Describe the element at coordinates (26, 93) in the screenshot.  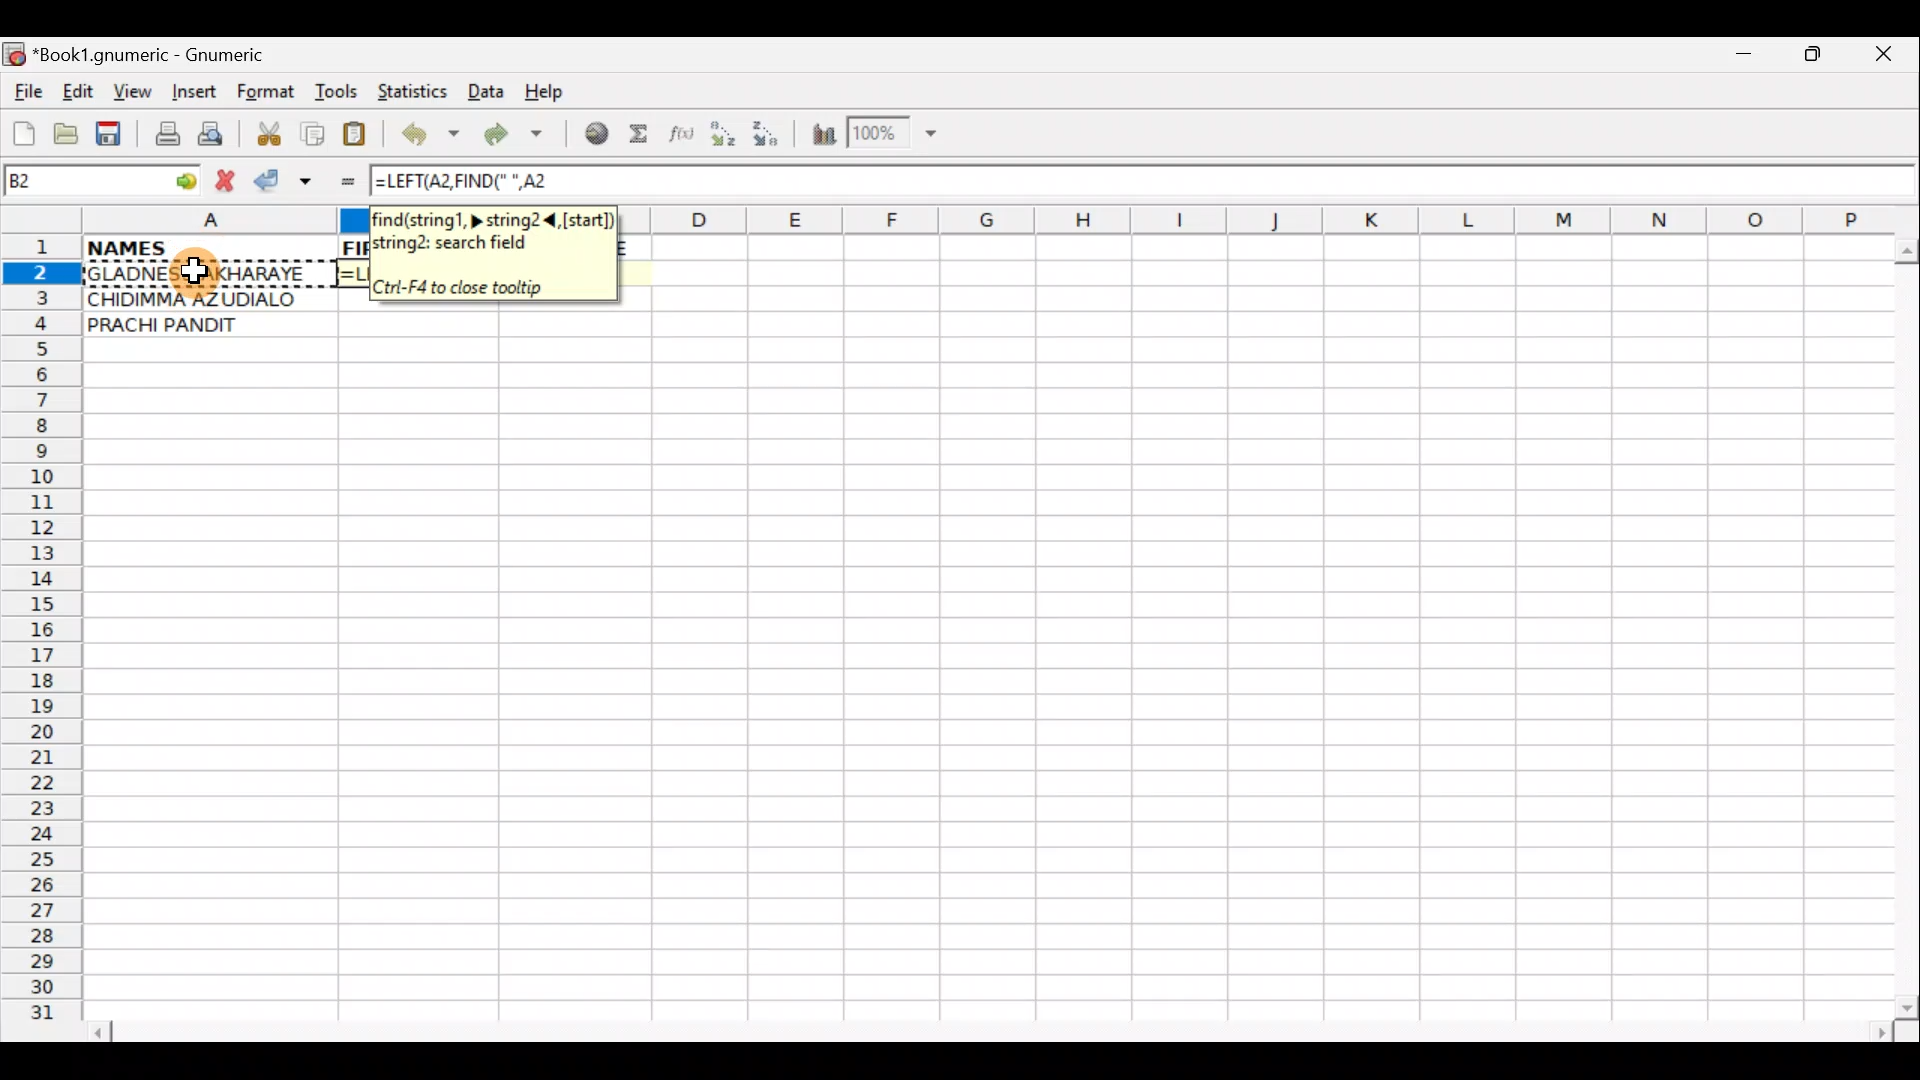
I see `File` at that location.